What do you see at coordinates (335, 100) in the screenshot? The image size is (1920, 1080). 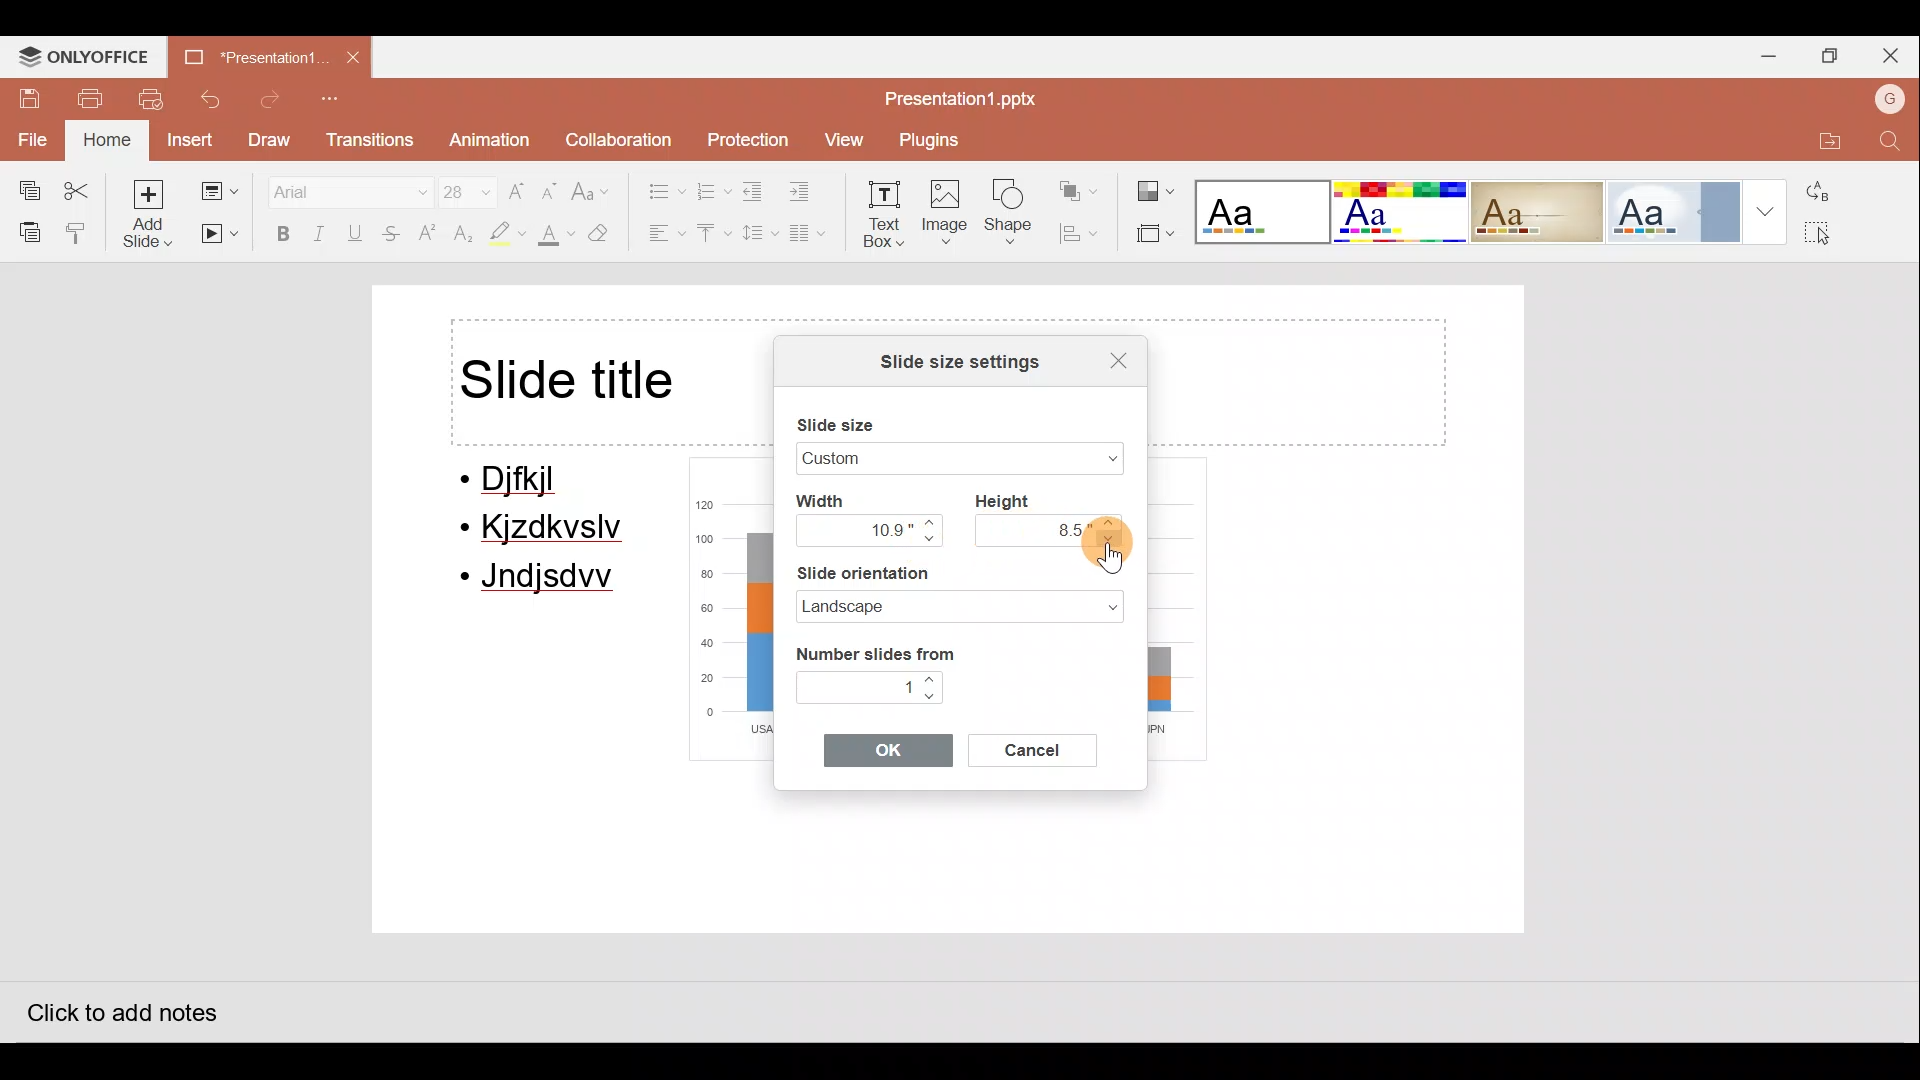 I see `Customize quick access toolbar` at bounding box center [335, 100].